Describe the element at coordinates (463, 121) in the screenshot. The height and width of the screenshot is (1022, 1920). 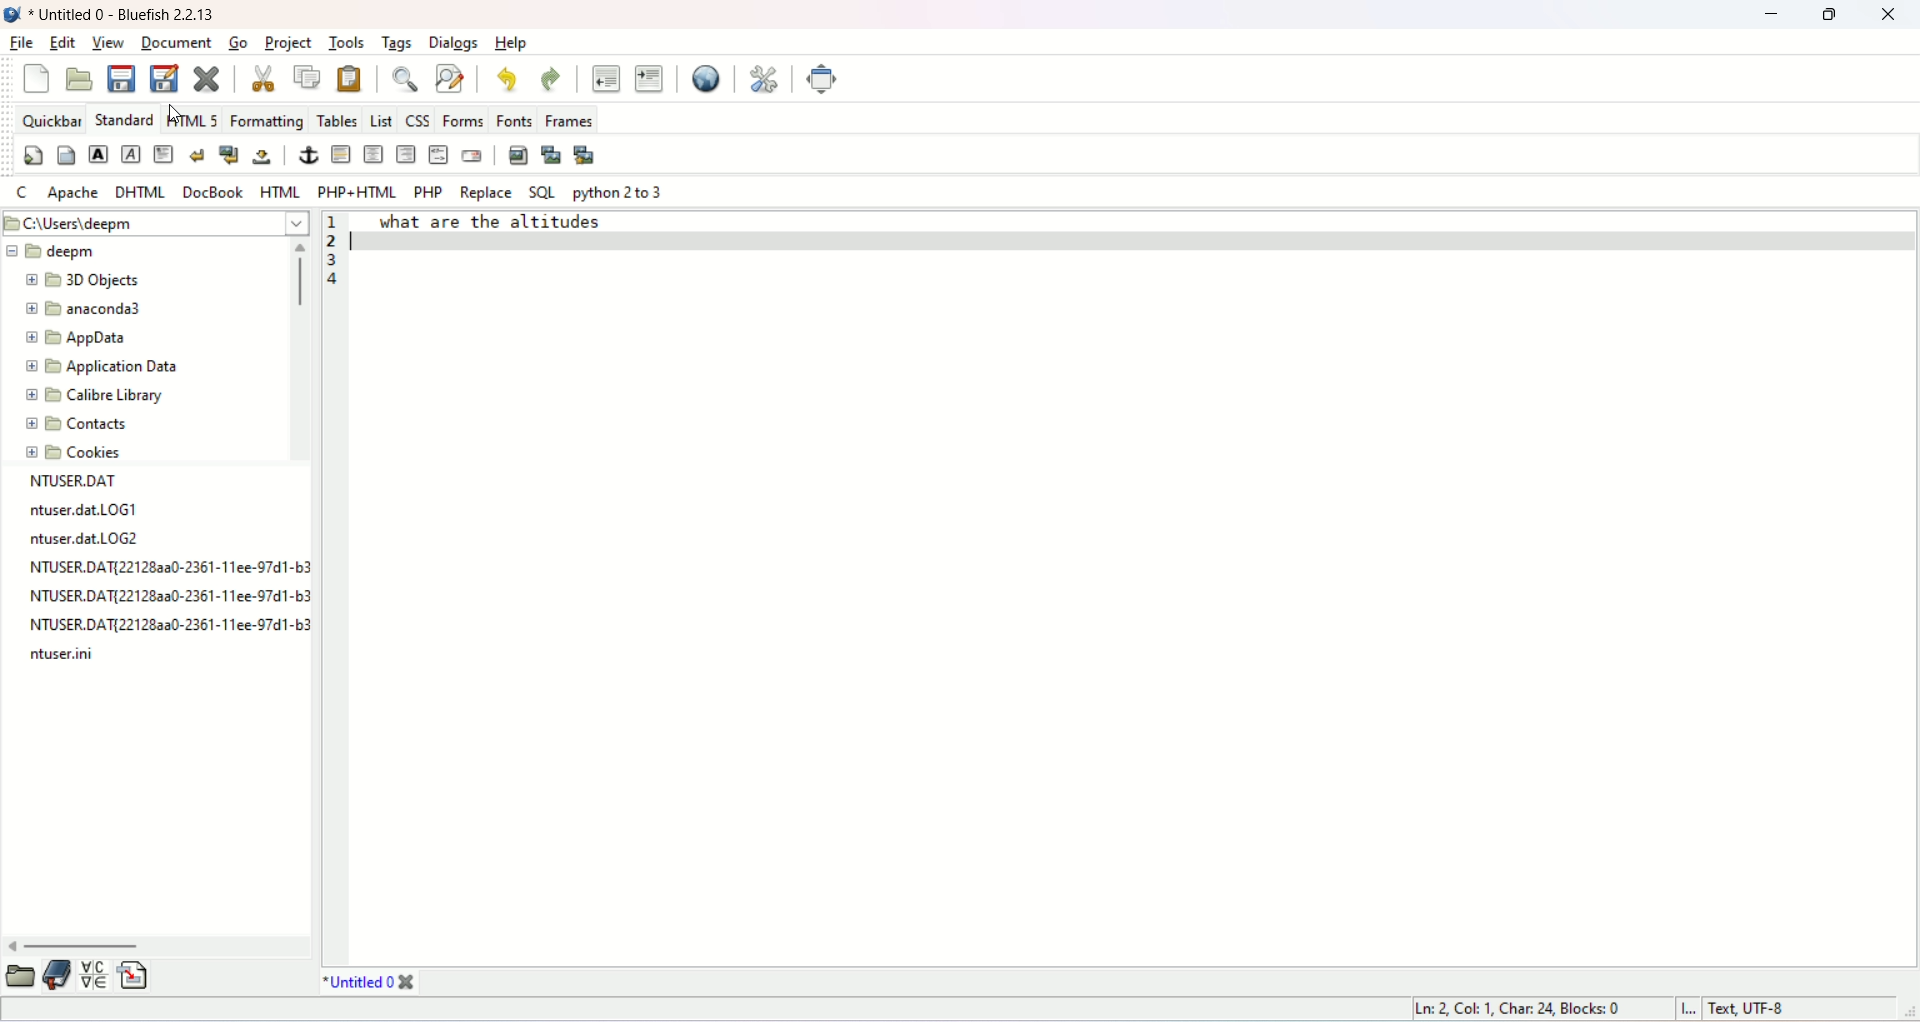
I see `forms` at that location.